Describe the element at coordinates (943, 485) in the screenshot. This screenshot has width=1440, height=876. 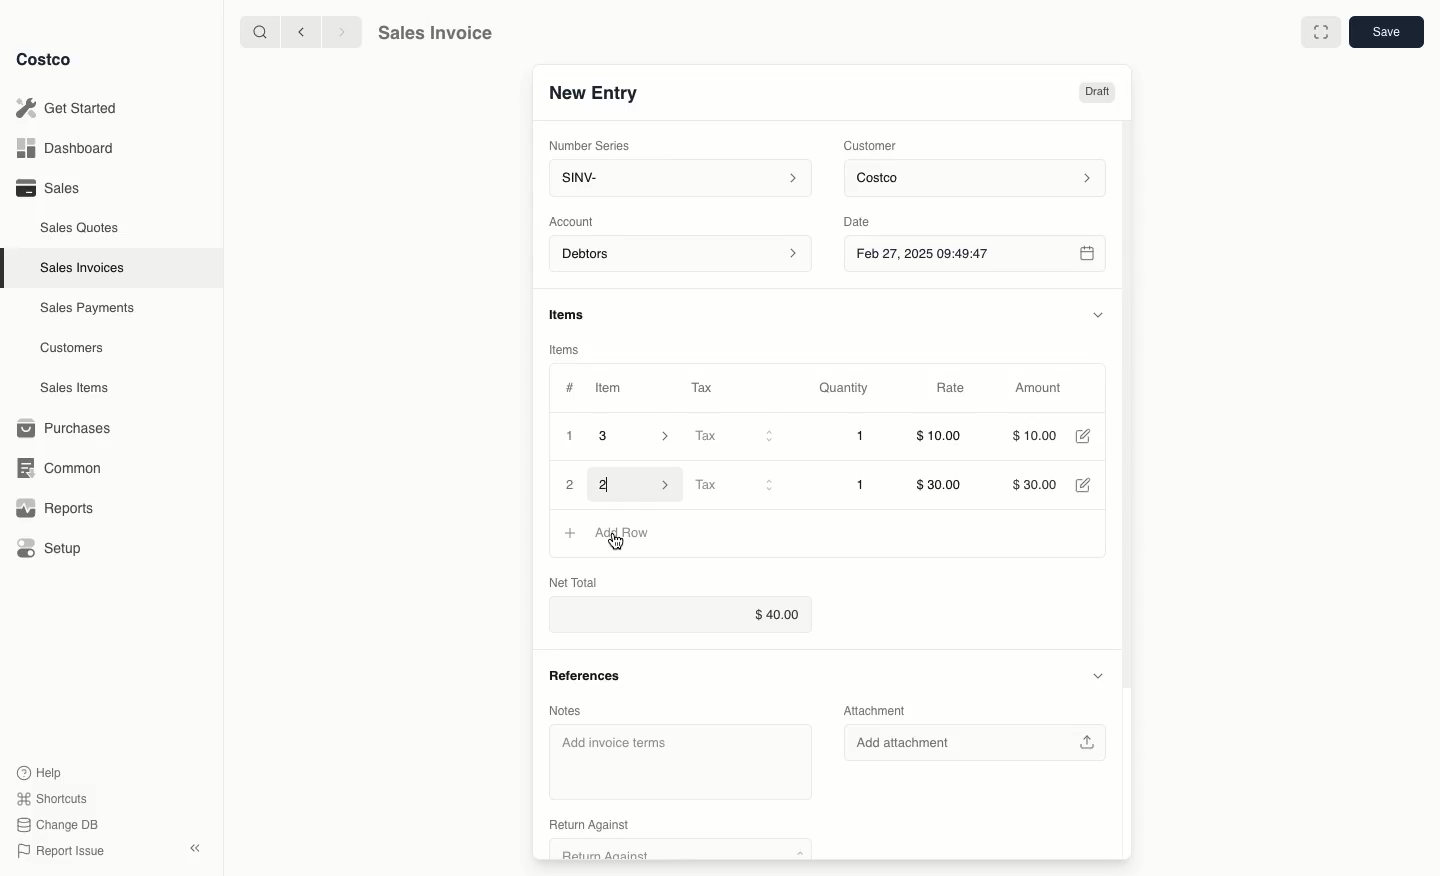
I see `$30.00` at that location.